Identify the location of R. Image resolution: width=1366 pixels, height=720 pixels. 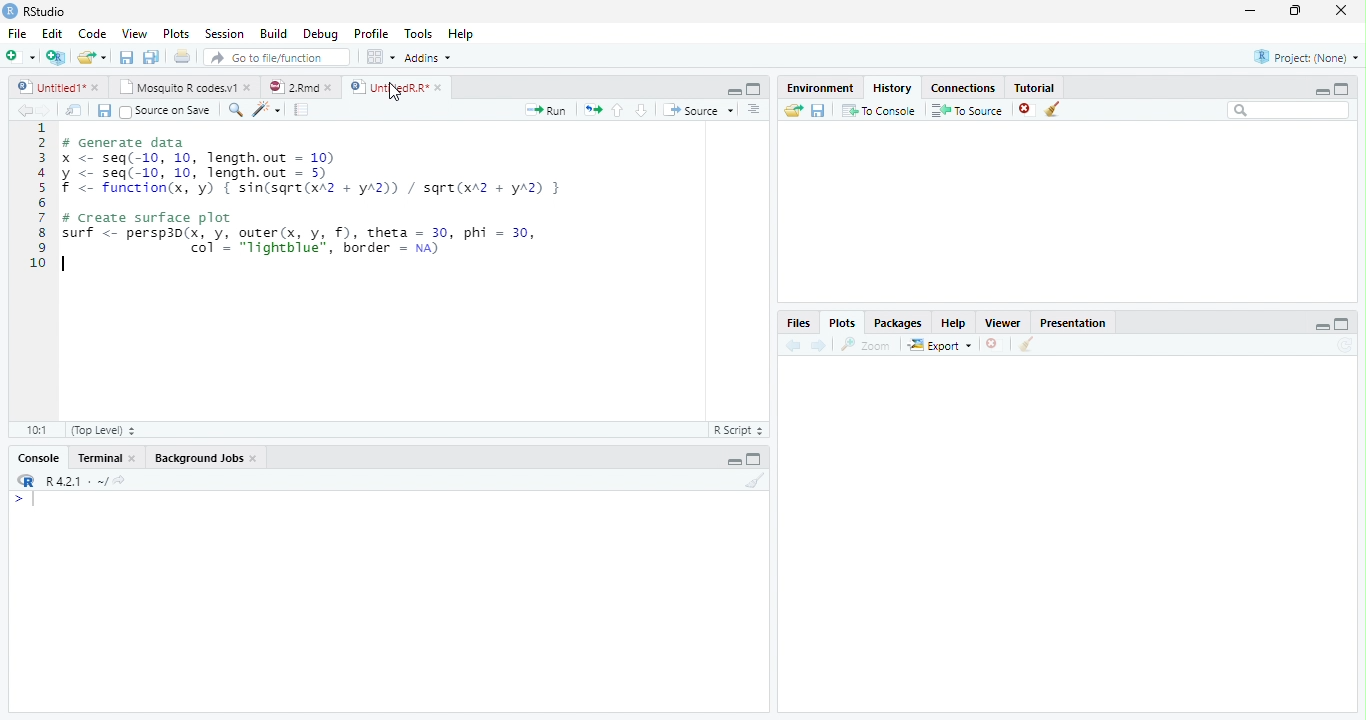
(24, 480).